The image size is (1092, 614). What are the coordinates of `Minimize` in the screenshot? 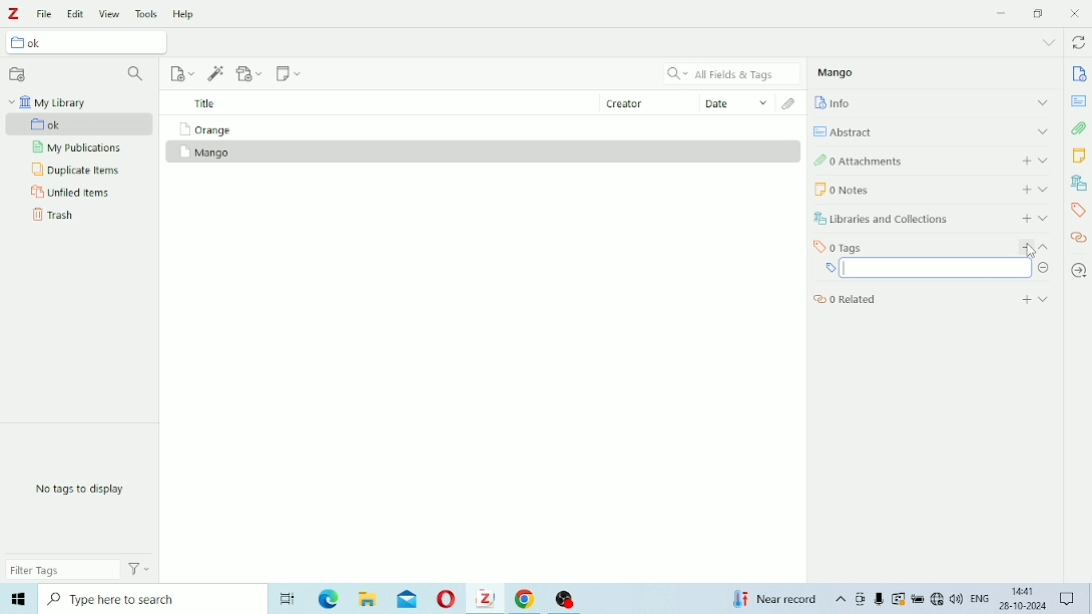 It's located at (1003, 13).